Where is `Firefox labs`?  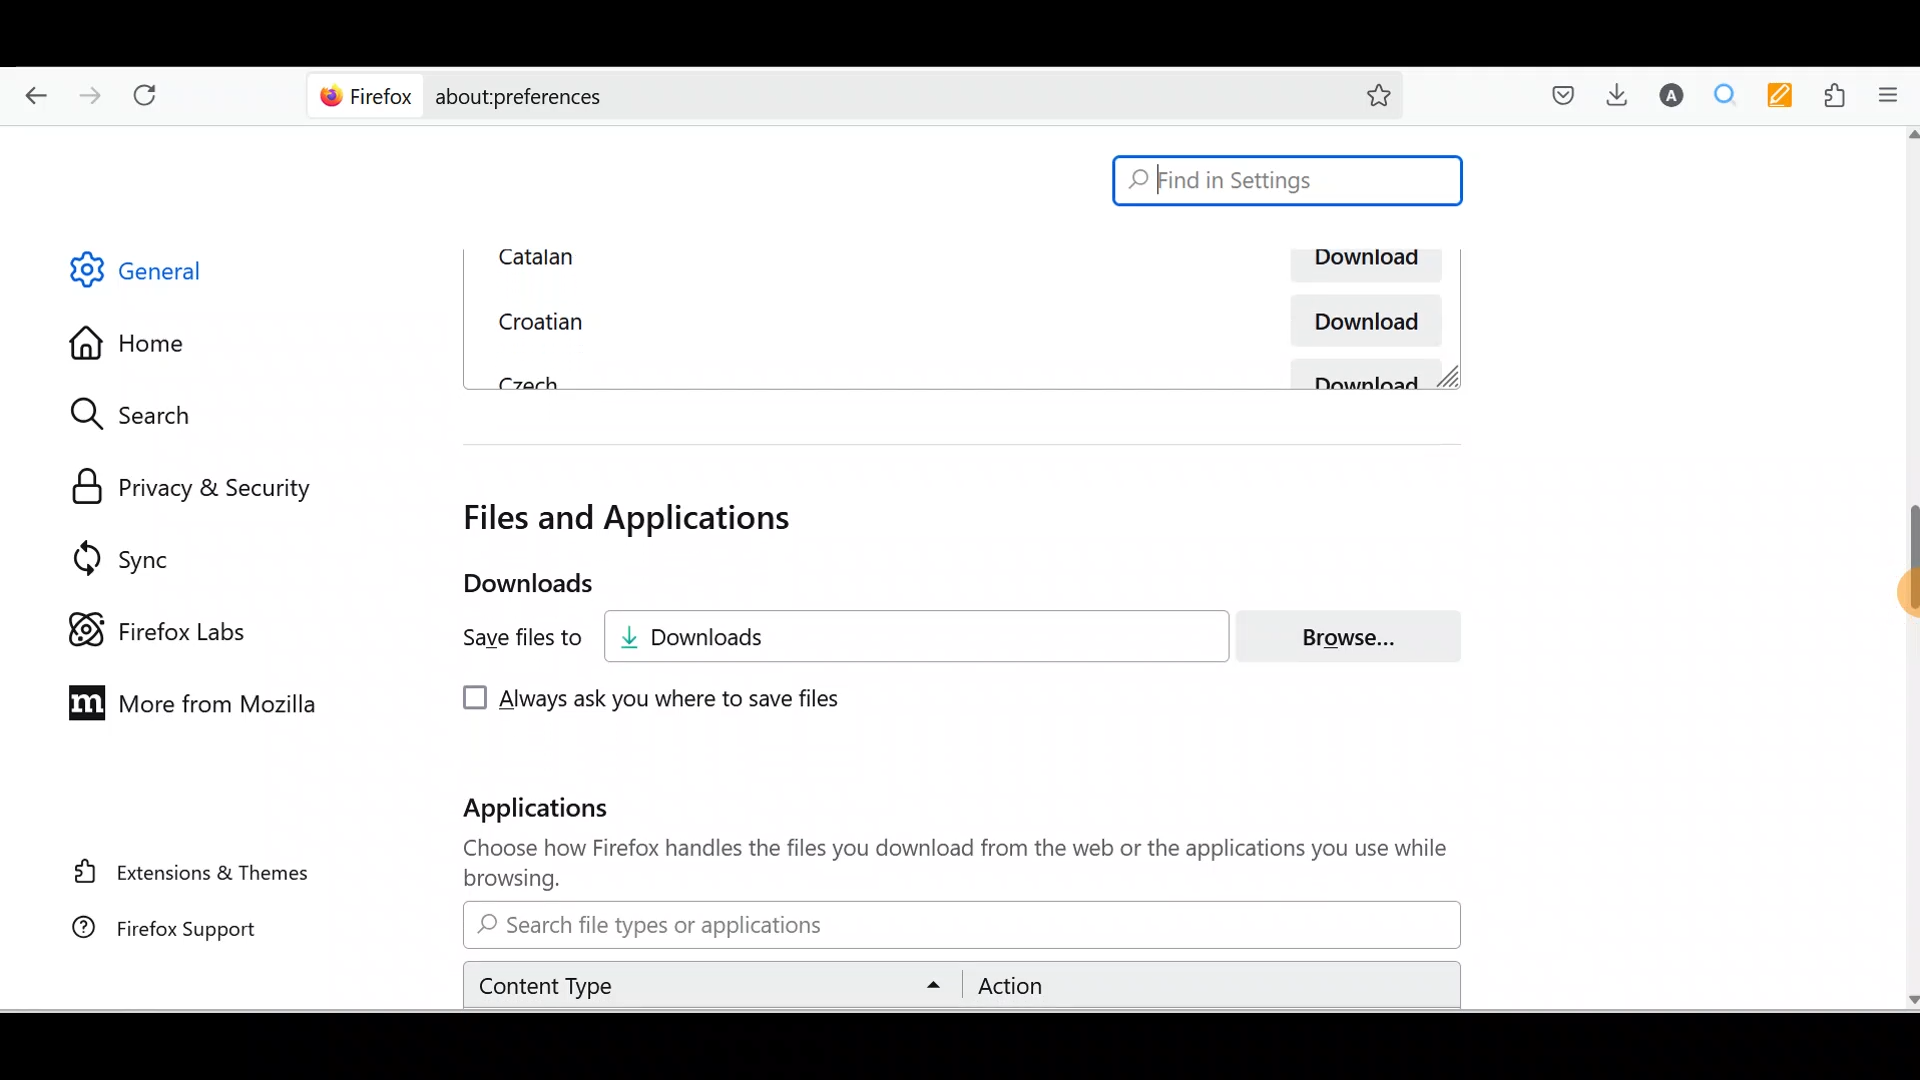 Firefox labs is located at coordinates (151, 620).